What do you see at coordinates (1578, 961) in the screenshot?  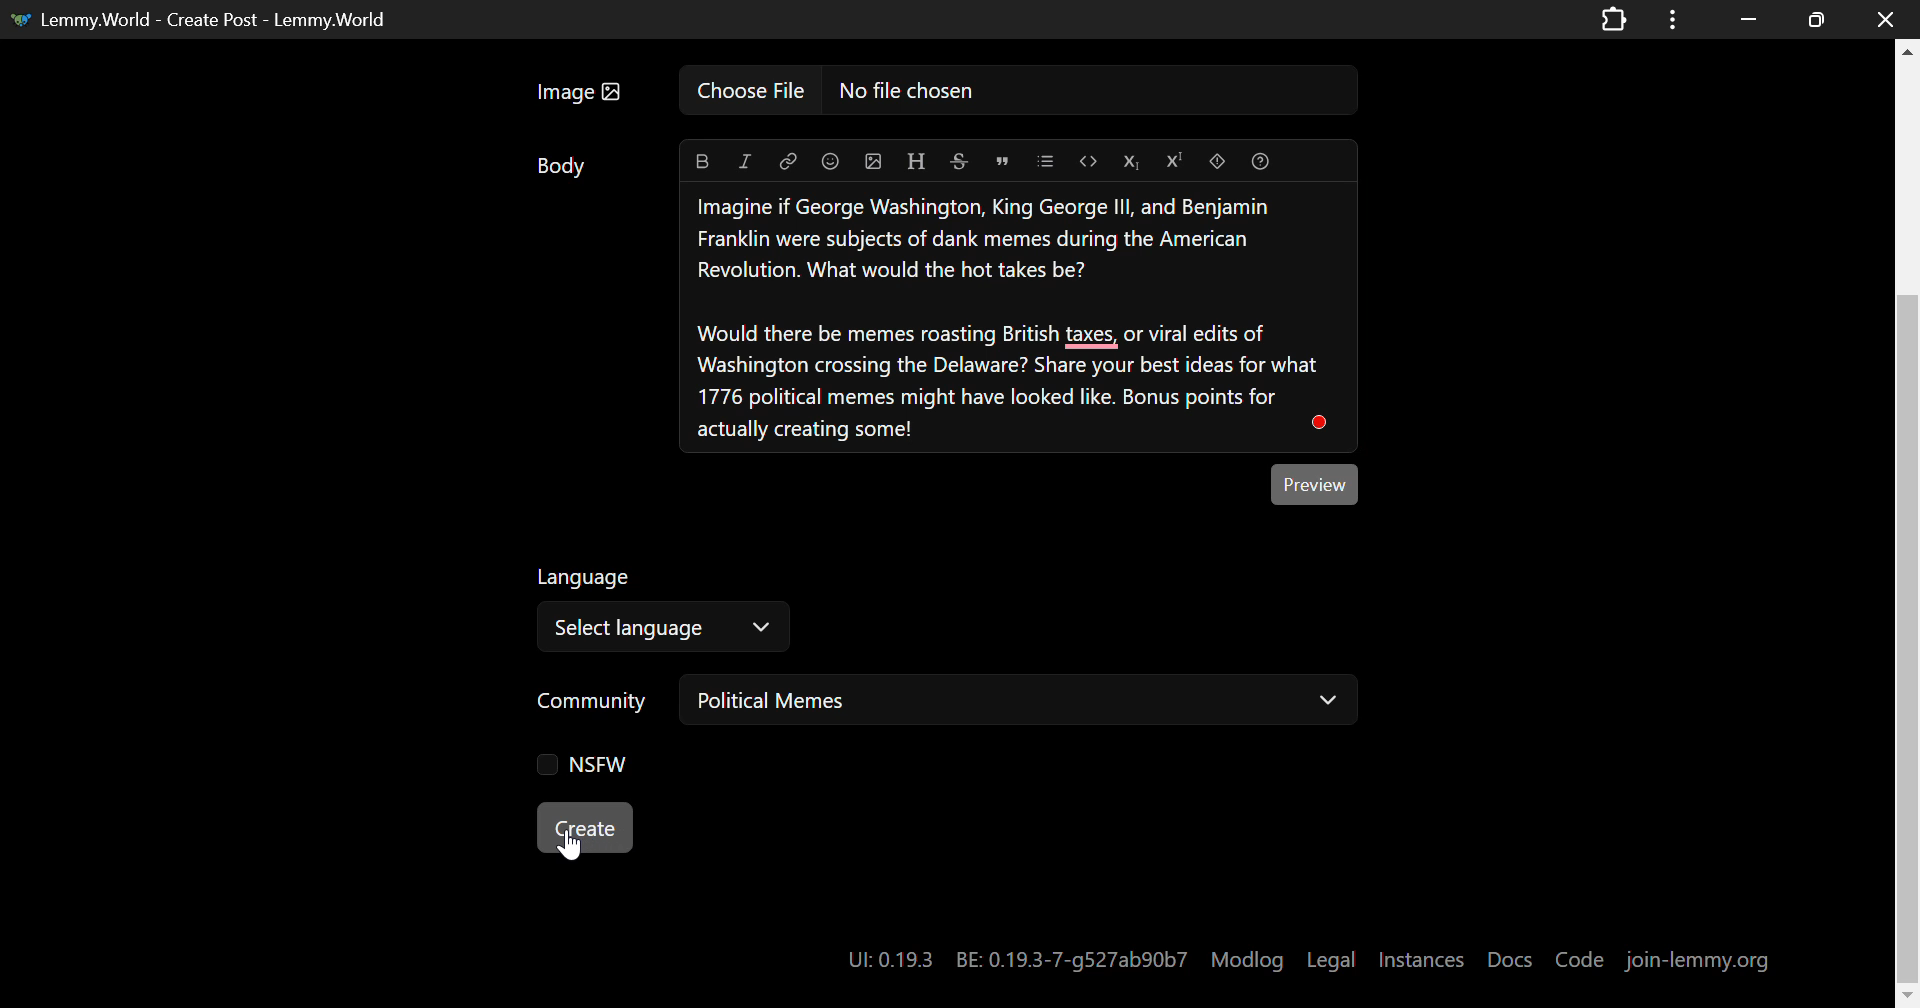 I see `Code` at bounding box center [1578, 961].